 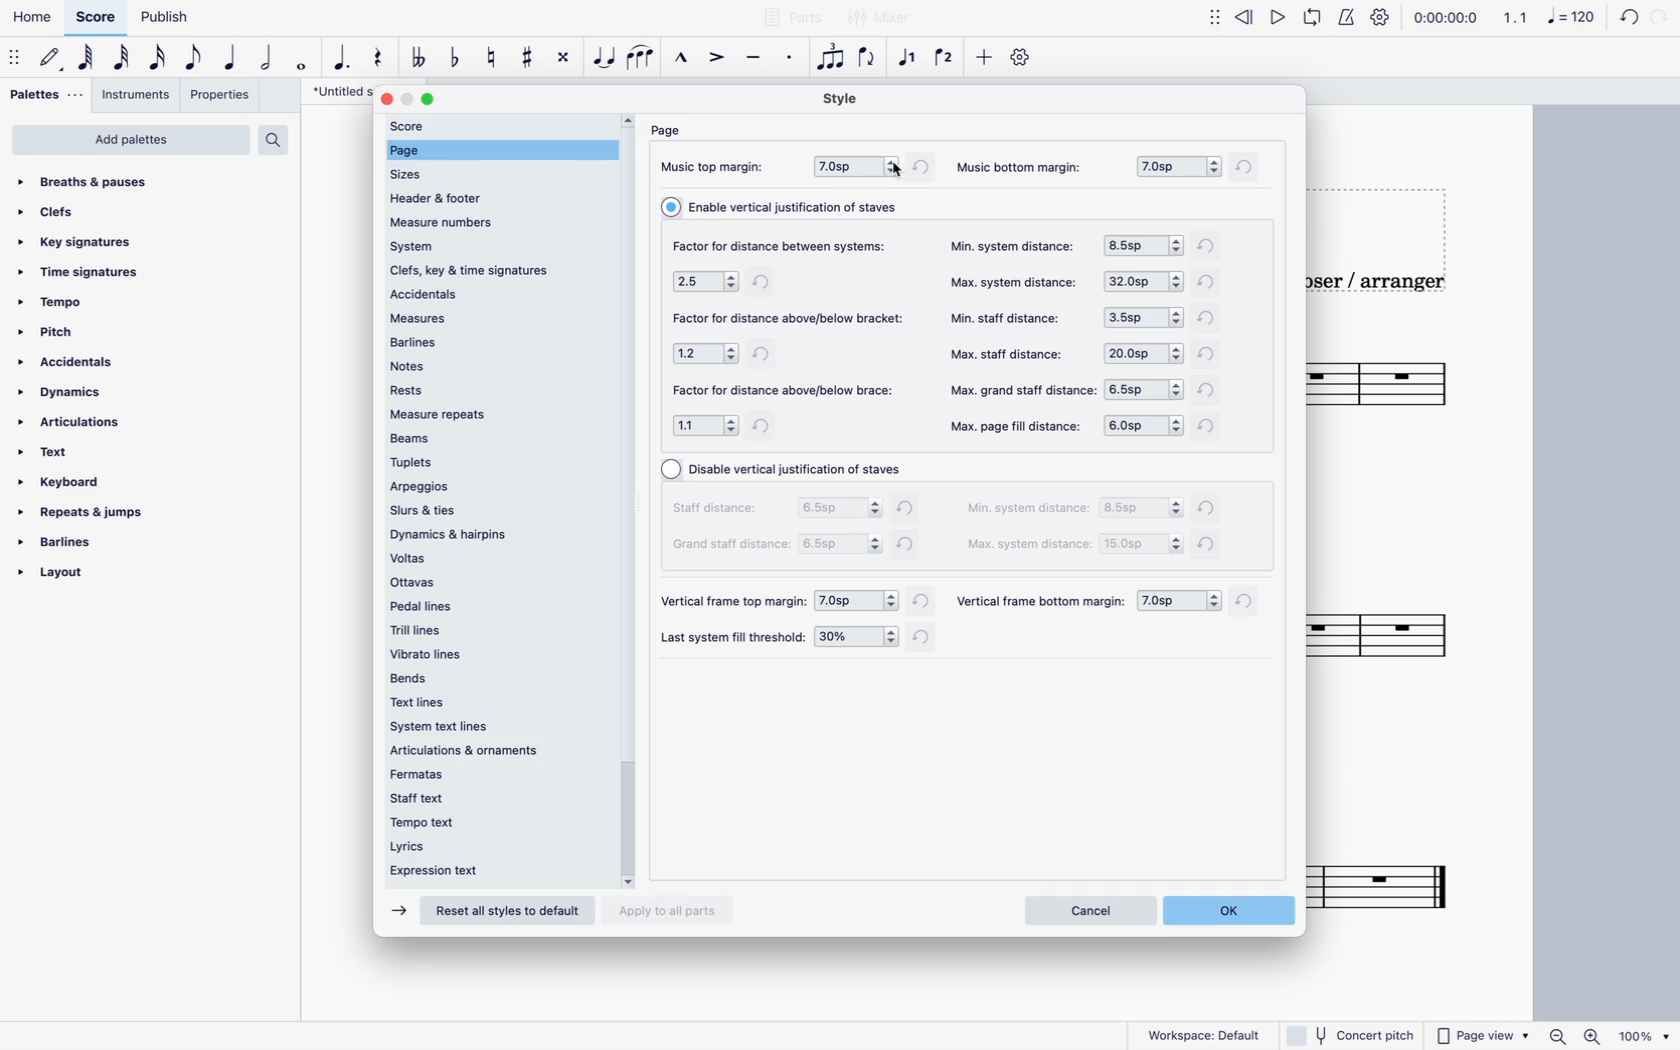 What do you see at coordinates (705, 428) in the screenshot?
I see `options` at bounding box center [705, 428].